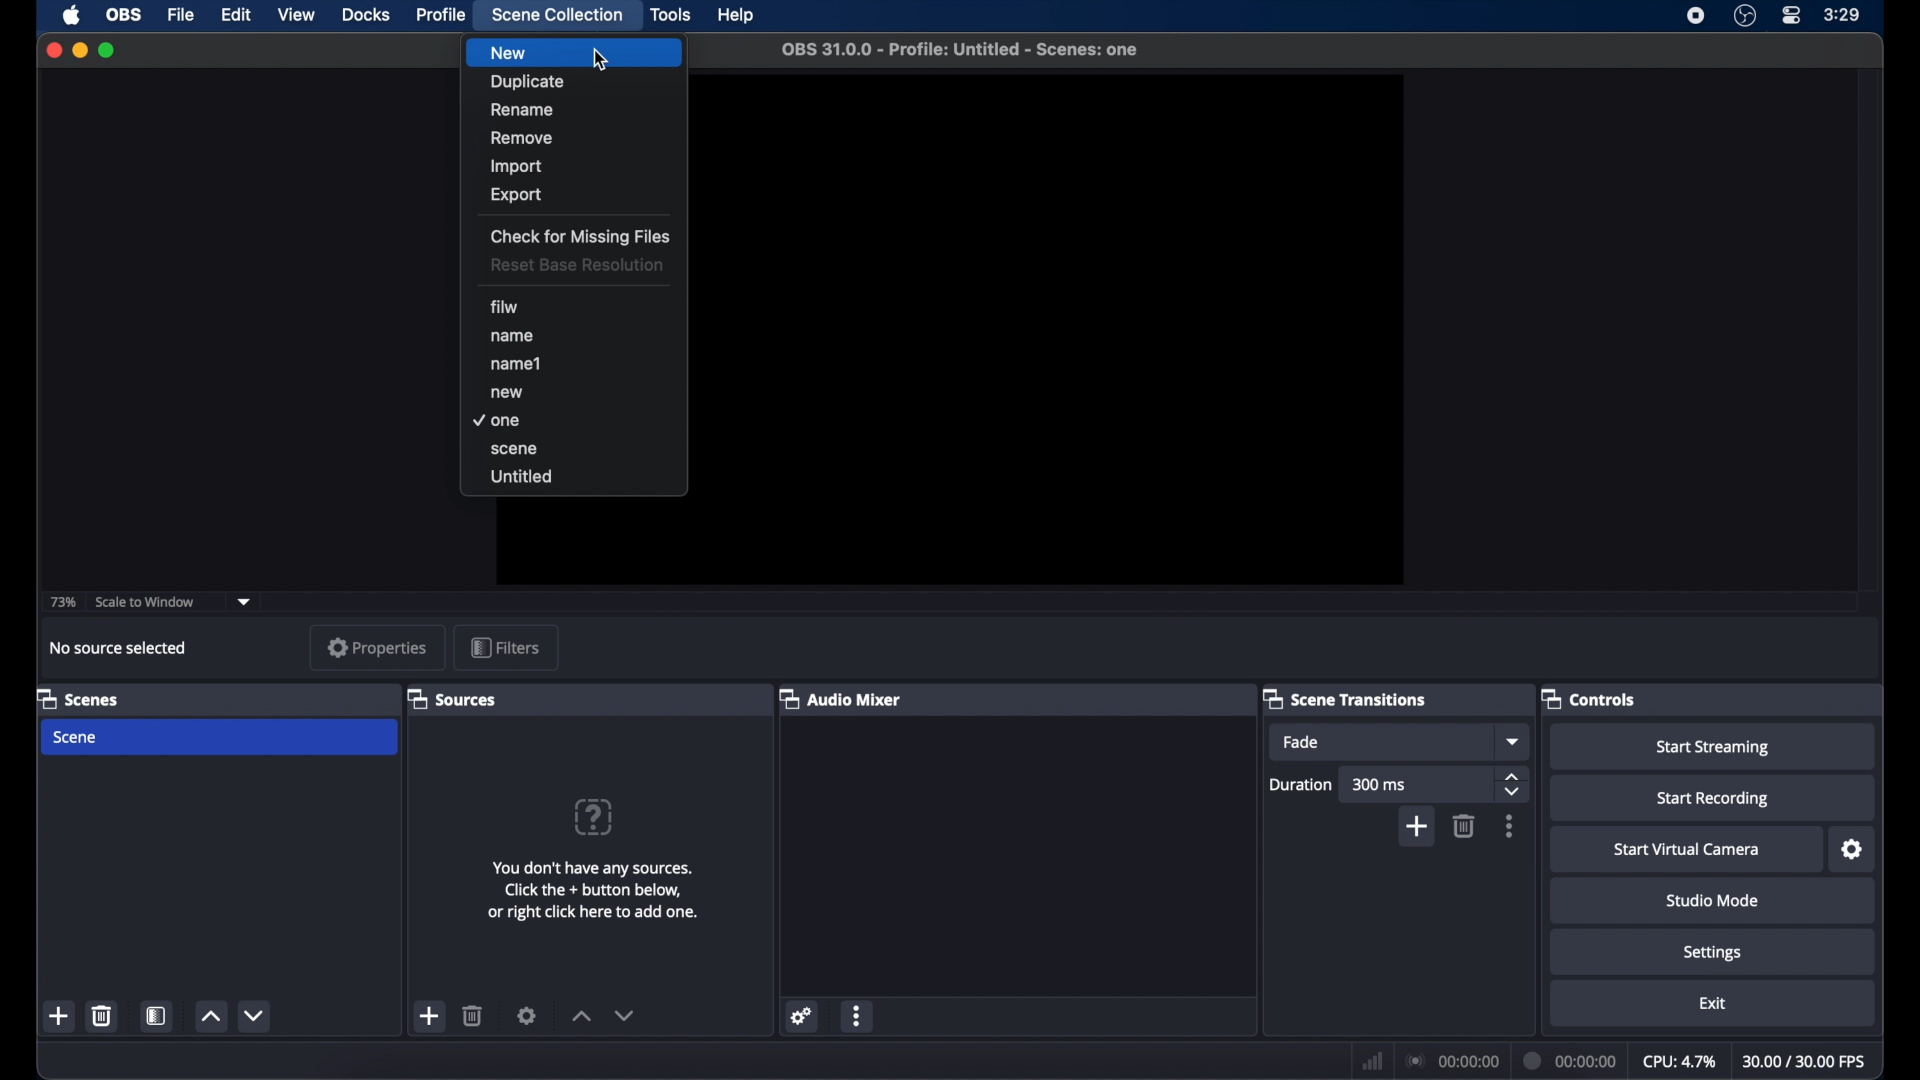  I want to click on open scene filter, so click(154, 1016).